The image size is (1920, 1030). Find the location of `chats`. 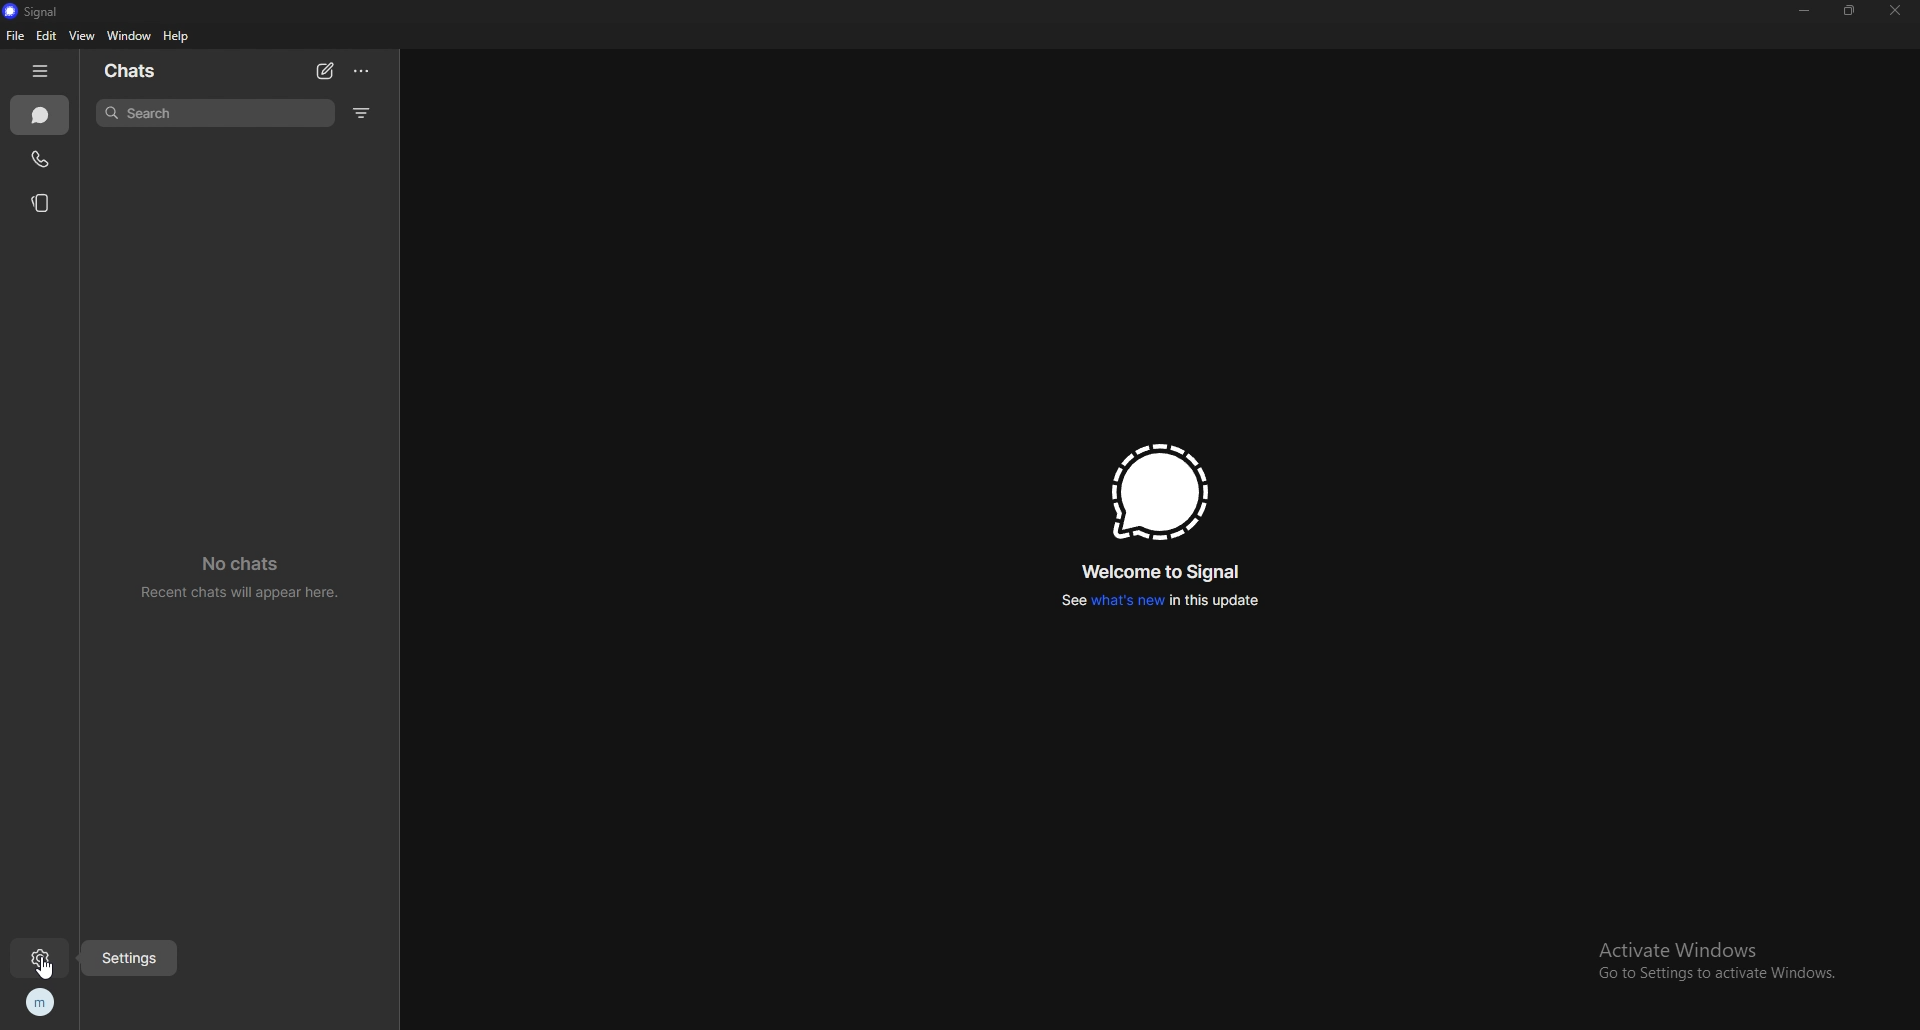

chats is located at coordinates (155, 69).